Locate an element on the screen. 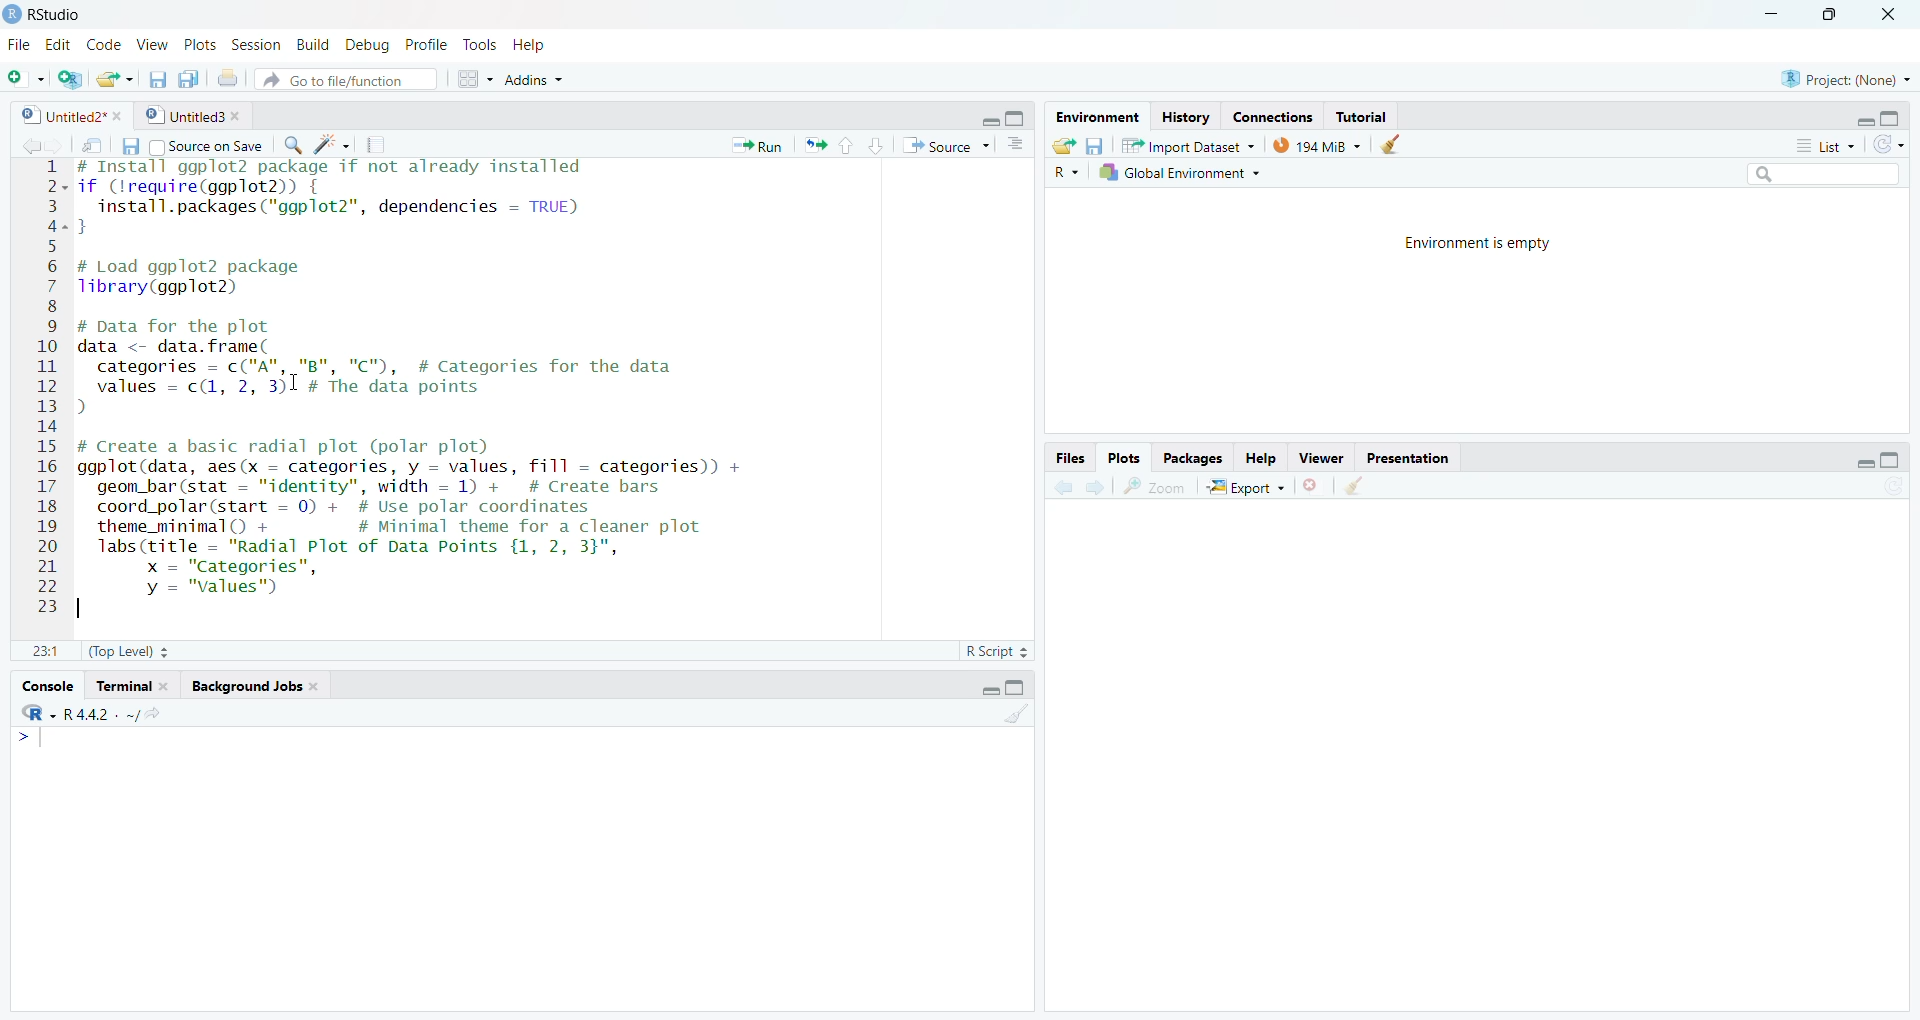 The width and height of the screenshot is (1920, 1020). Search bar is located at coordinates (1826, 171).